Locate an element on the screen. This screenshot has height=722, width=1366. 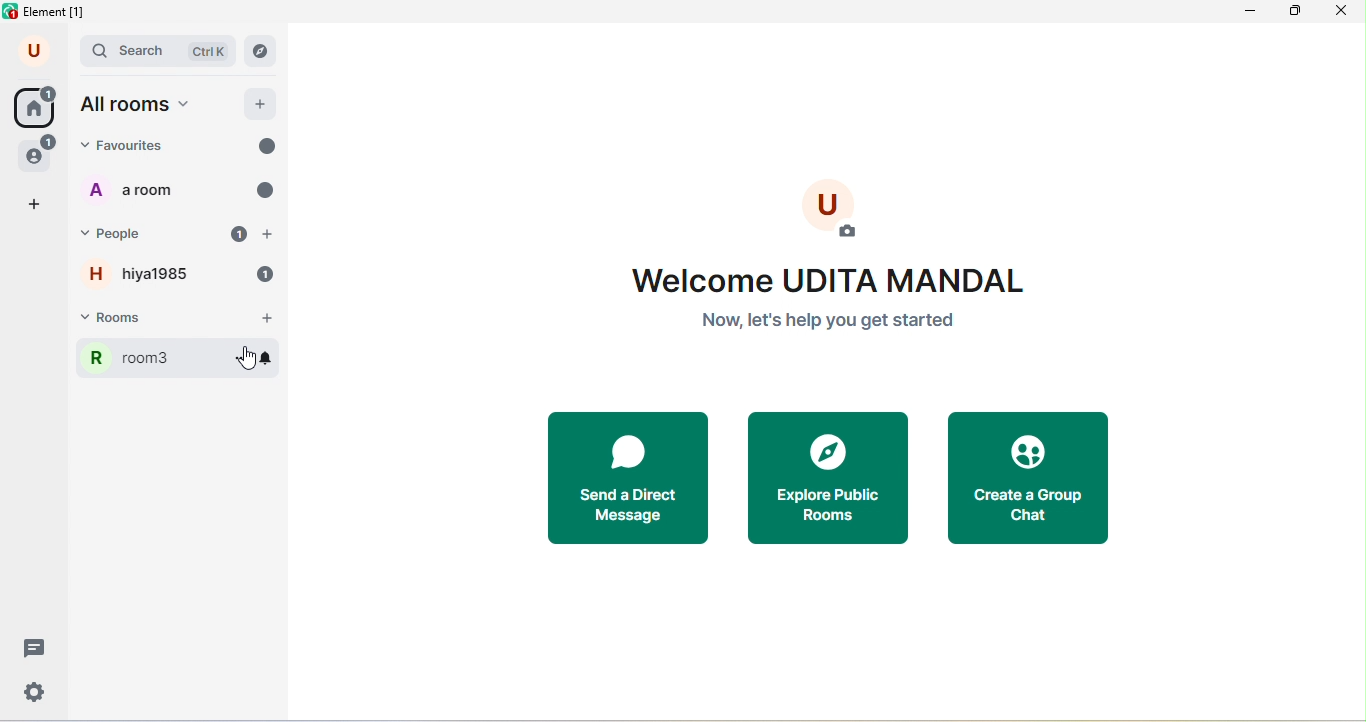
hiya1985 is located at coordinates (131, 274).